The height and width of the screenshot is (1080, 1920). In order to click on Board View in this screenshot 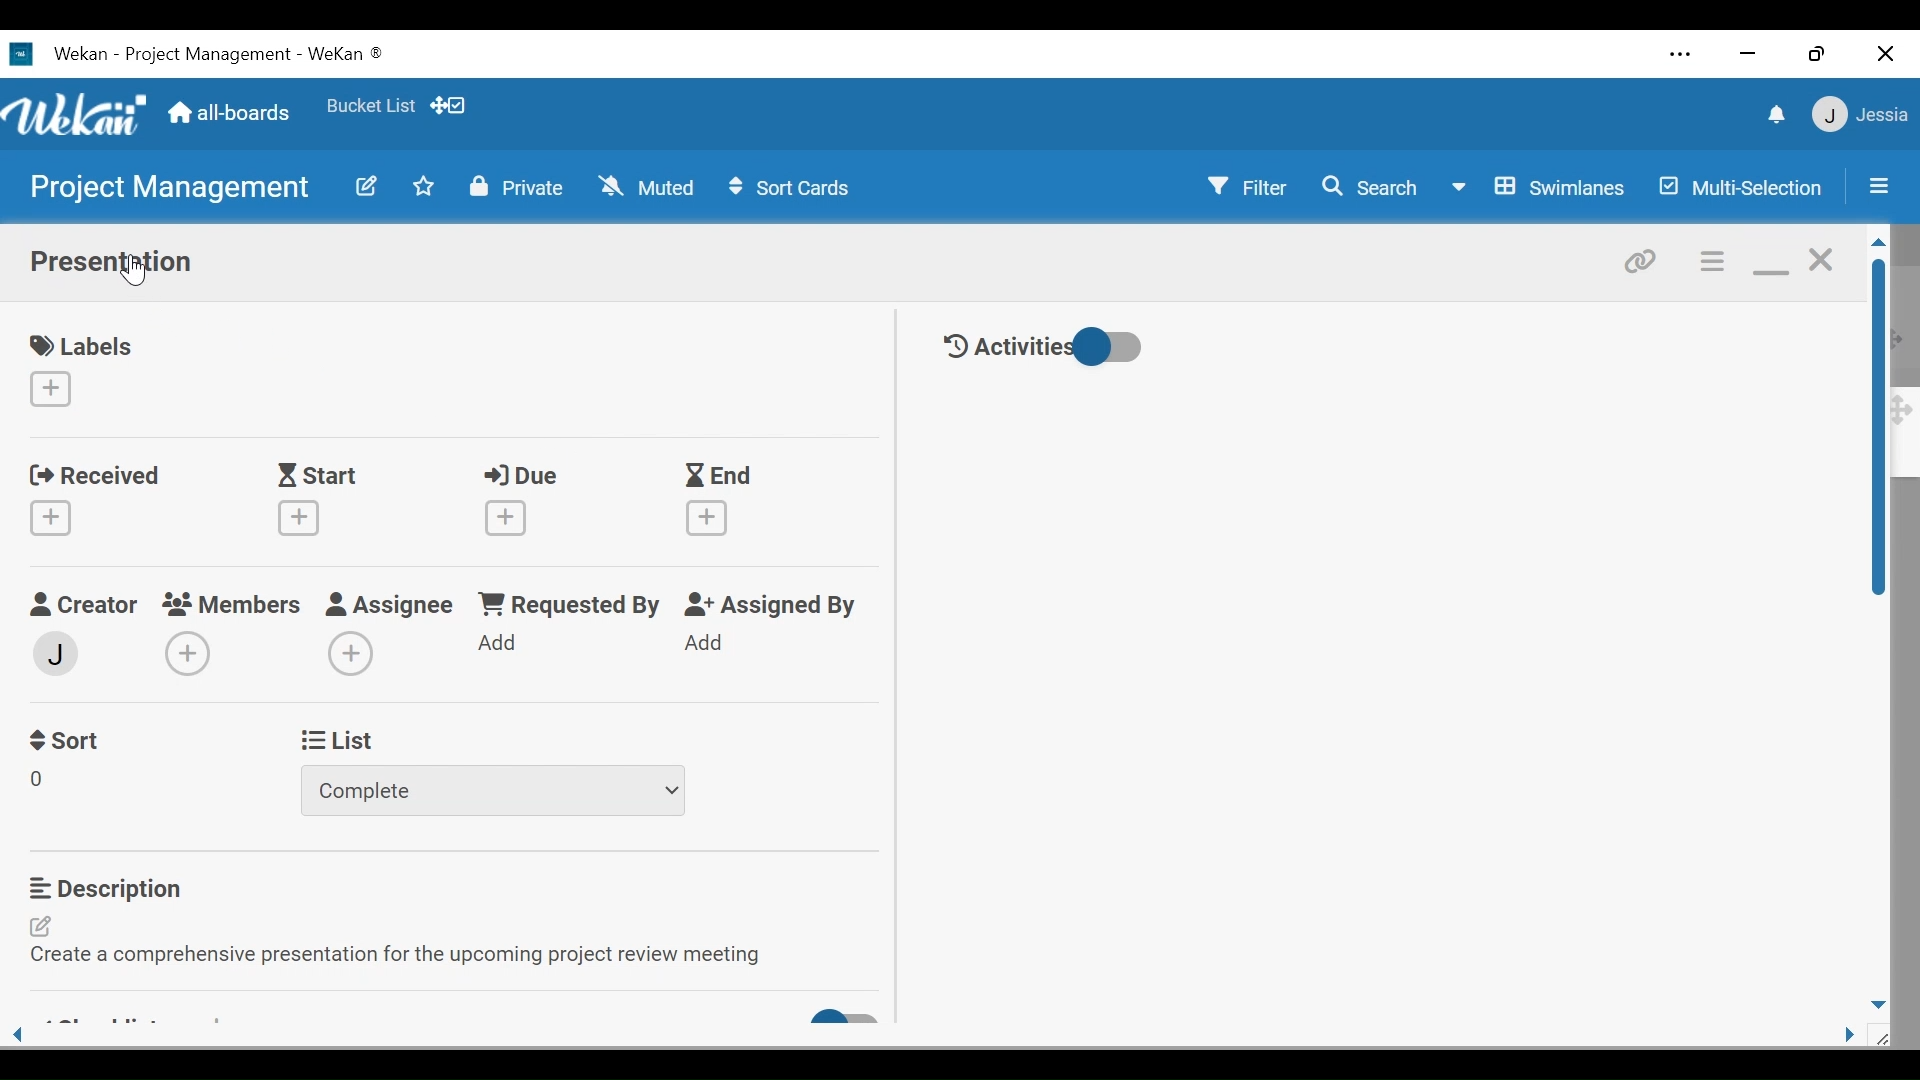, I will do `click(1535, 189)`.